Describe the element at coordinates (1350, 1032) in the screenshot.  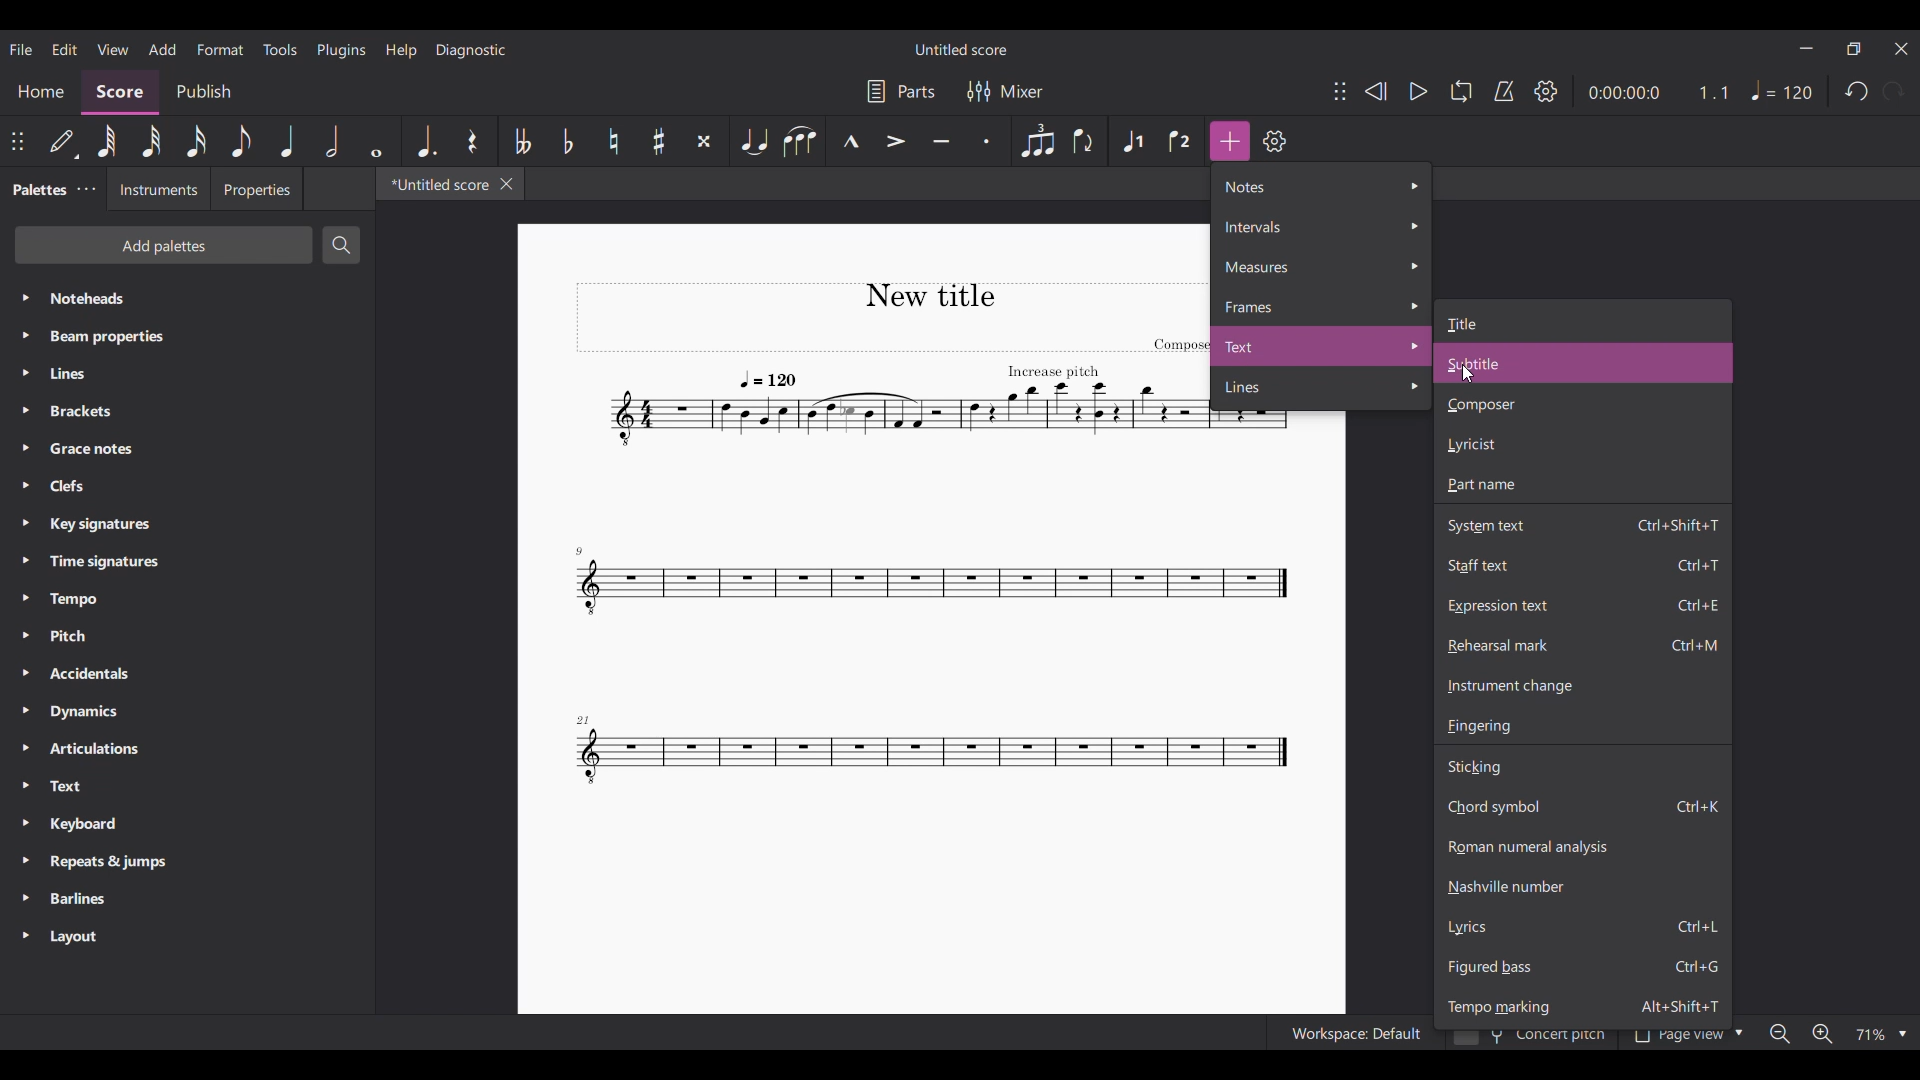
I see `Workspace: Default` at that location.